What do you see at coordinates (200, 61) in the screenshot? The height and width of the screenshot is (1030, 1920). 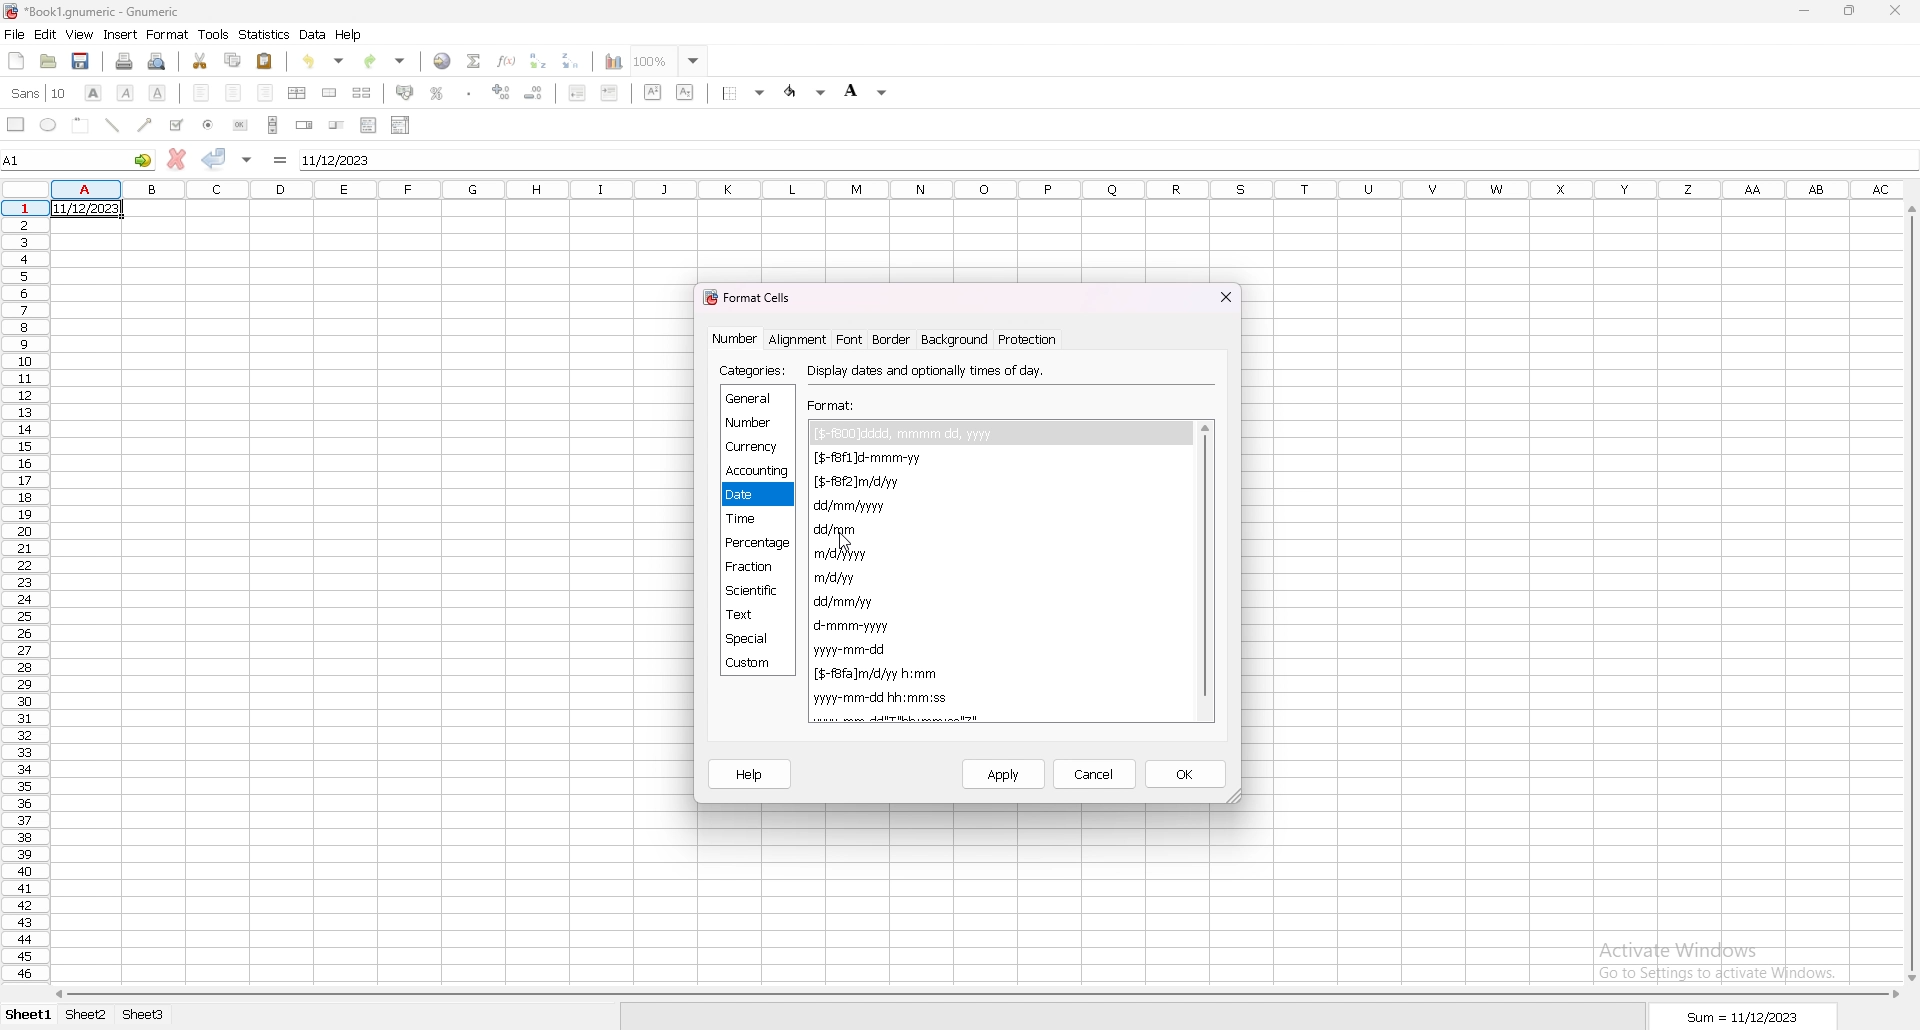 I see `cut` at bounding box center [200, 61].